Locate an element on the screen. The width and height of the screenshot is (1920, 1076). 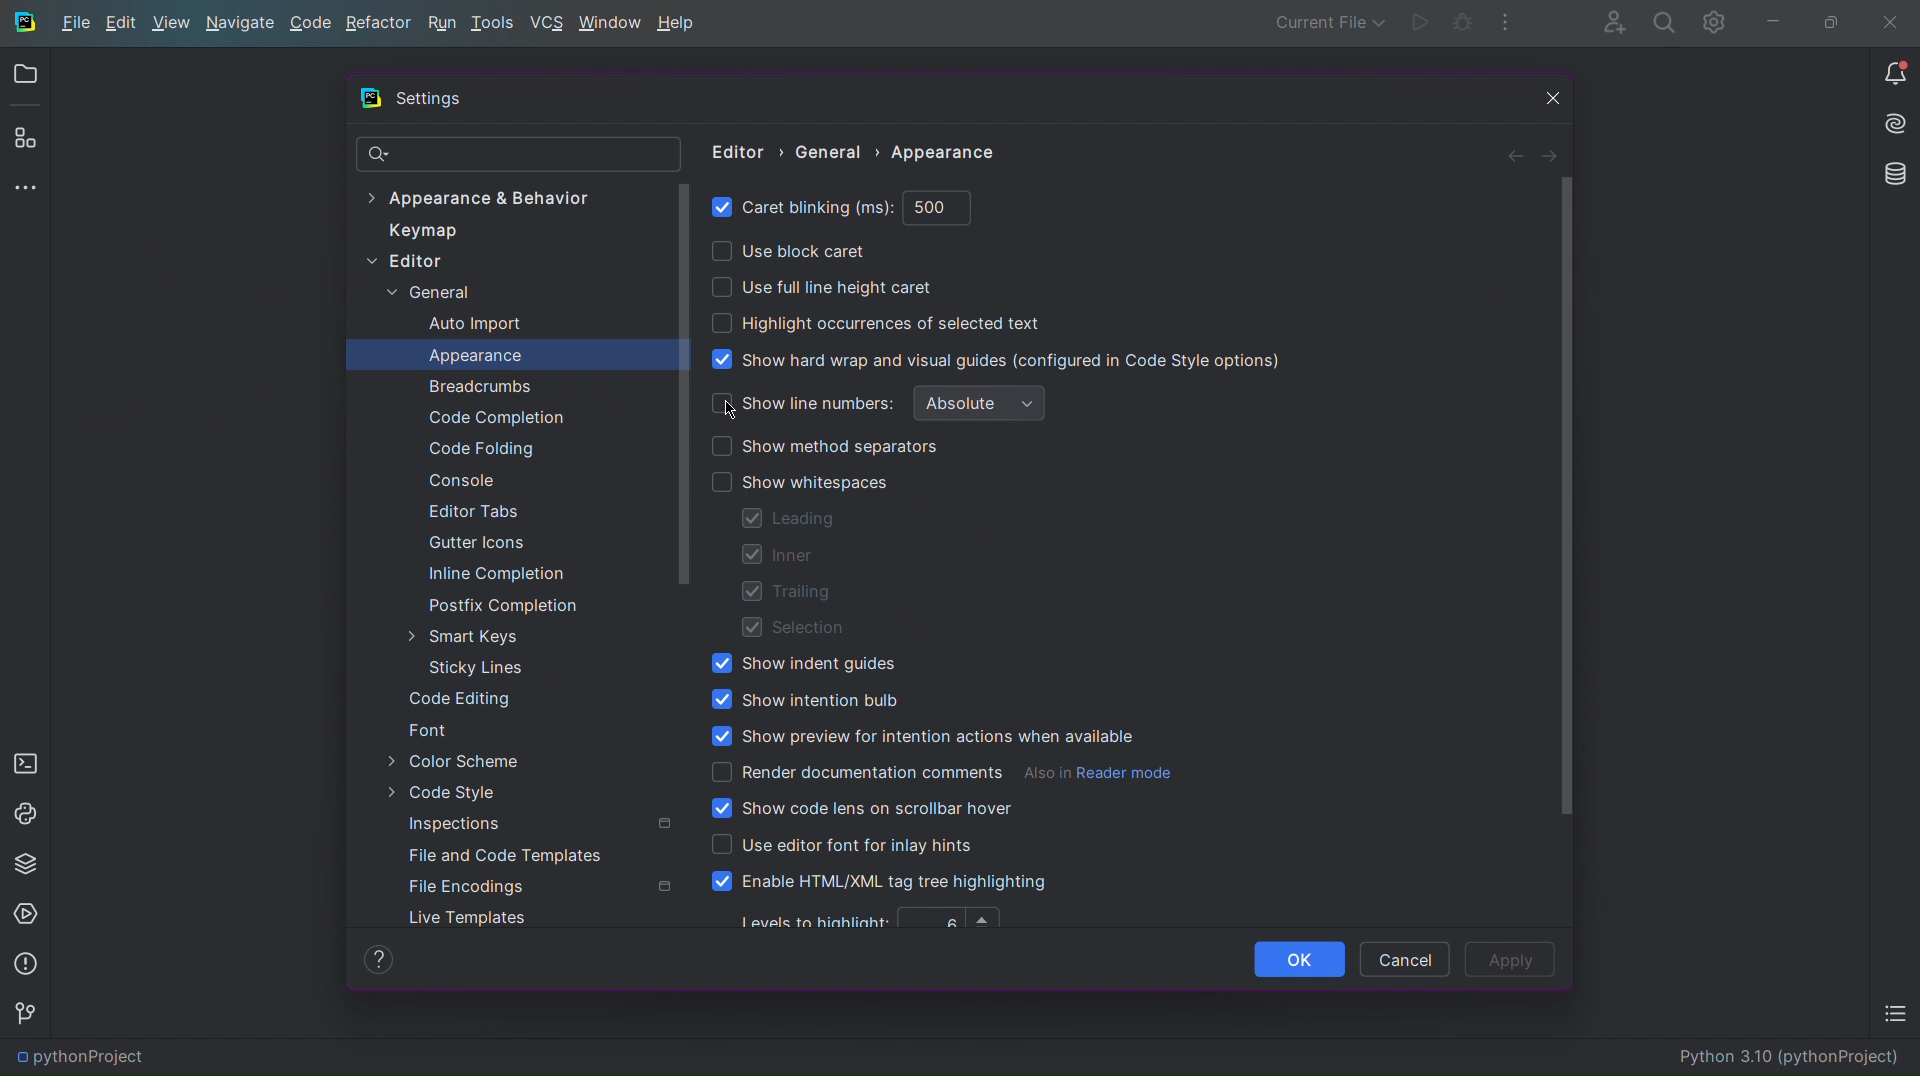
Install AI Assistant is located at coordinates (1892, 126).